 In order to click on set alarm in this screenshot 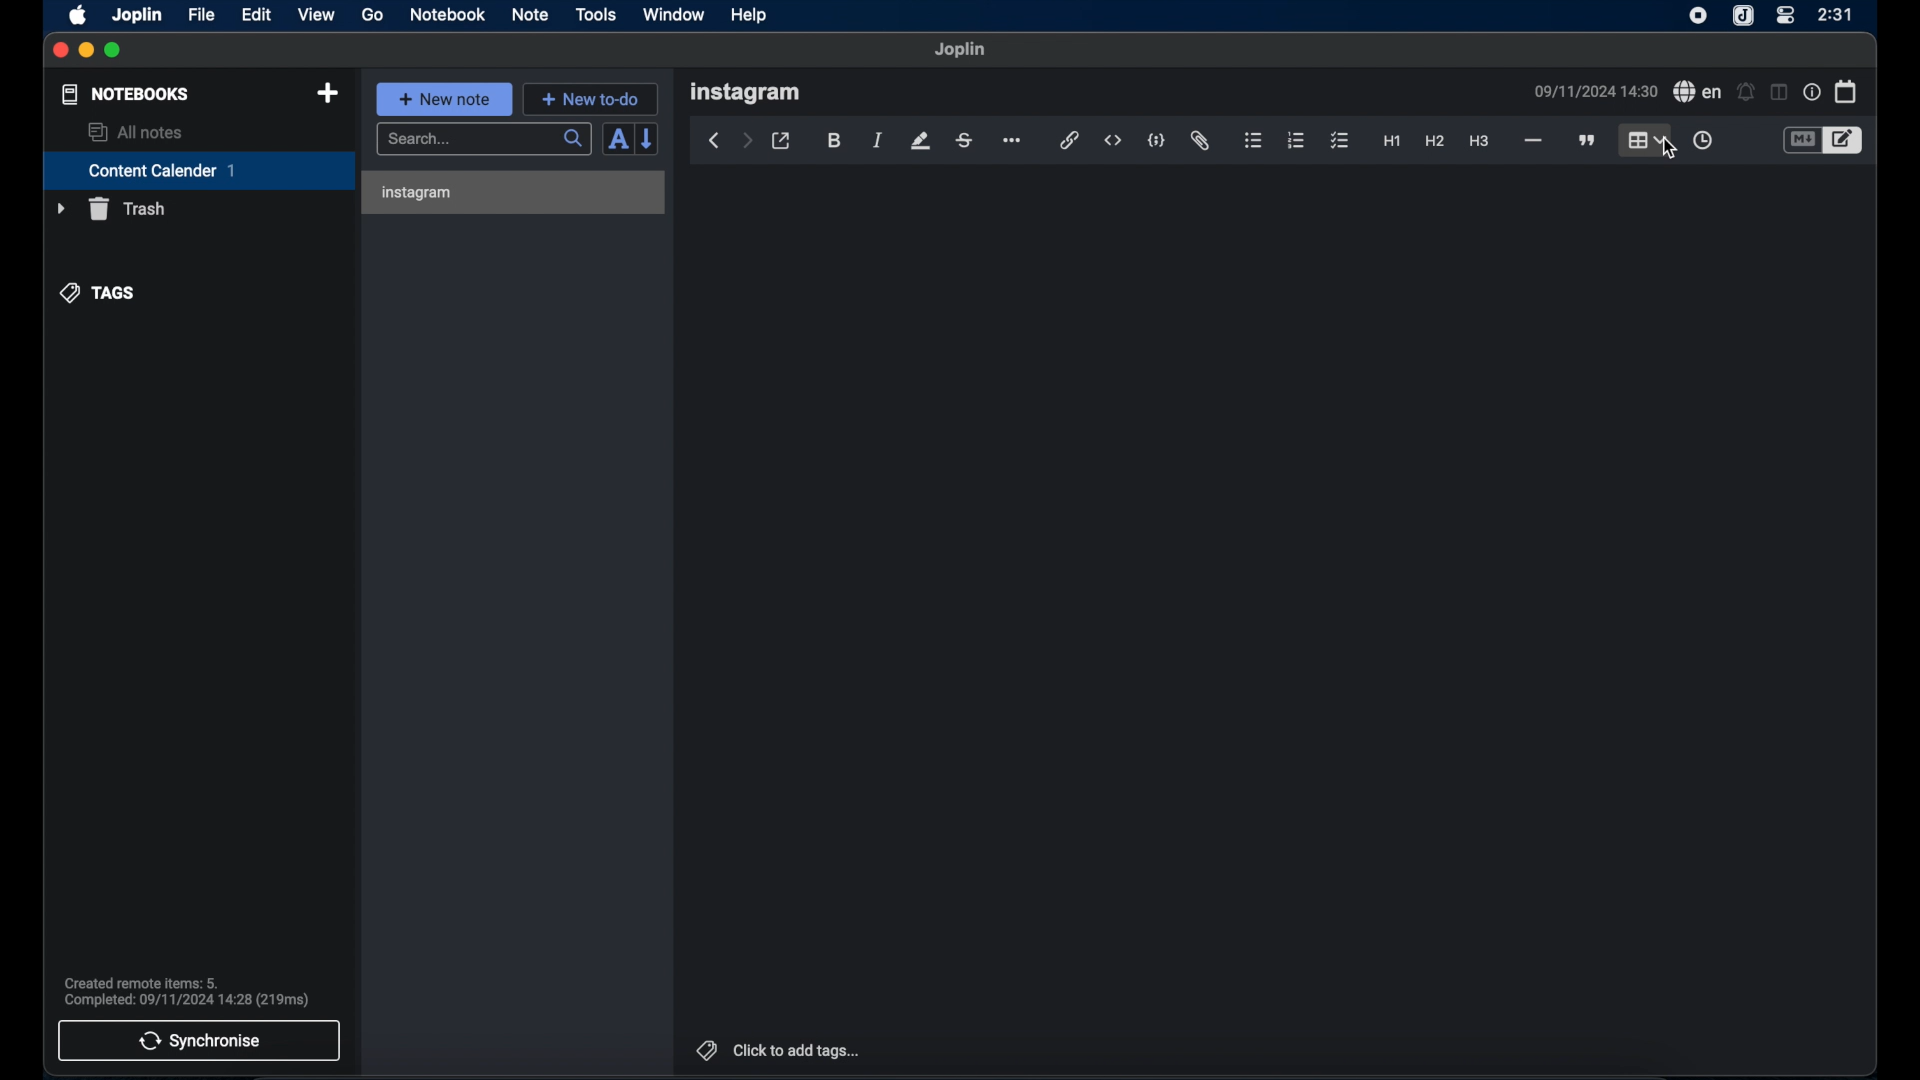, I will do `click(1746, 91)`.